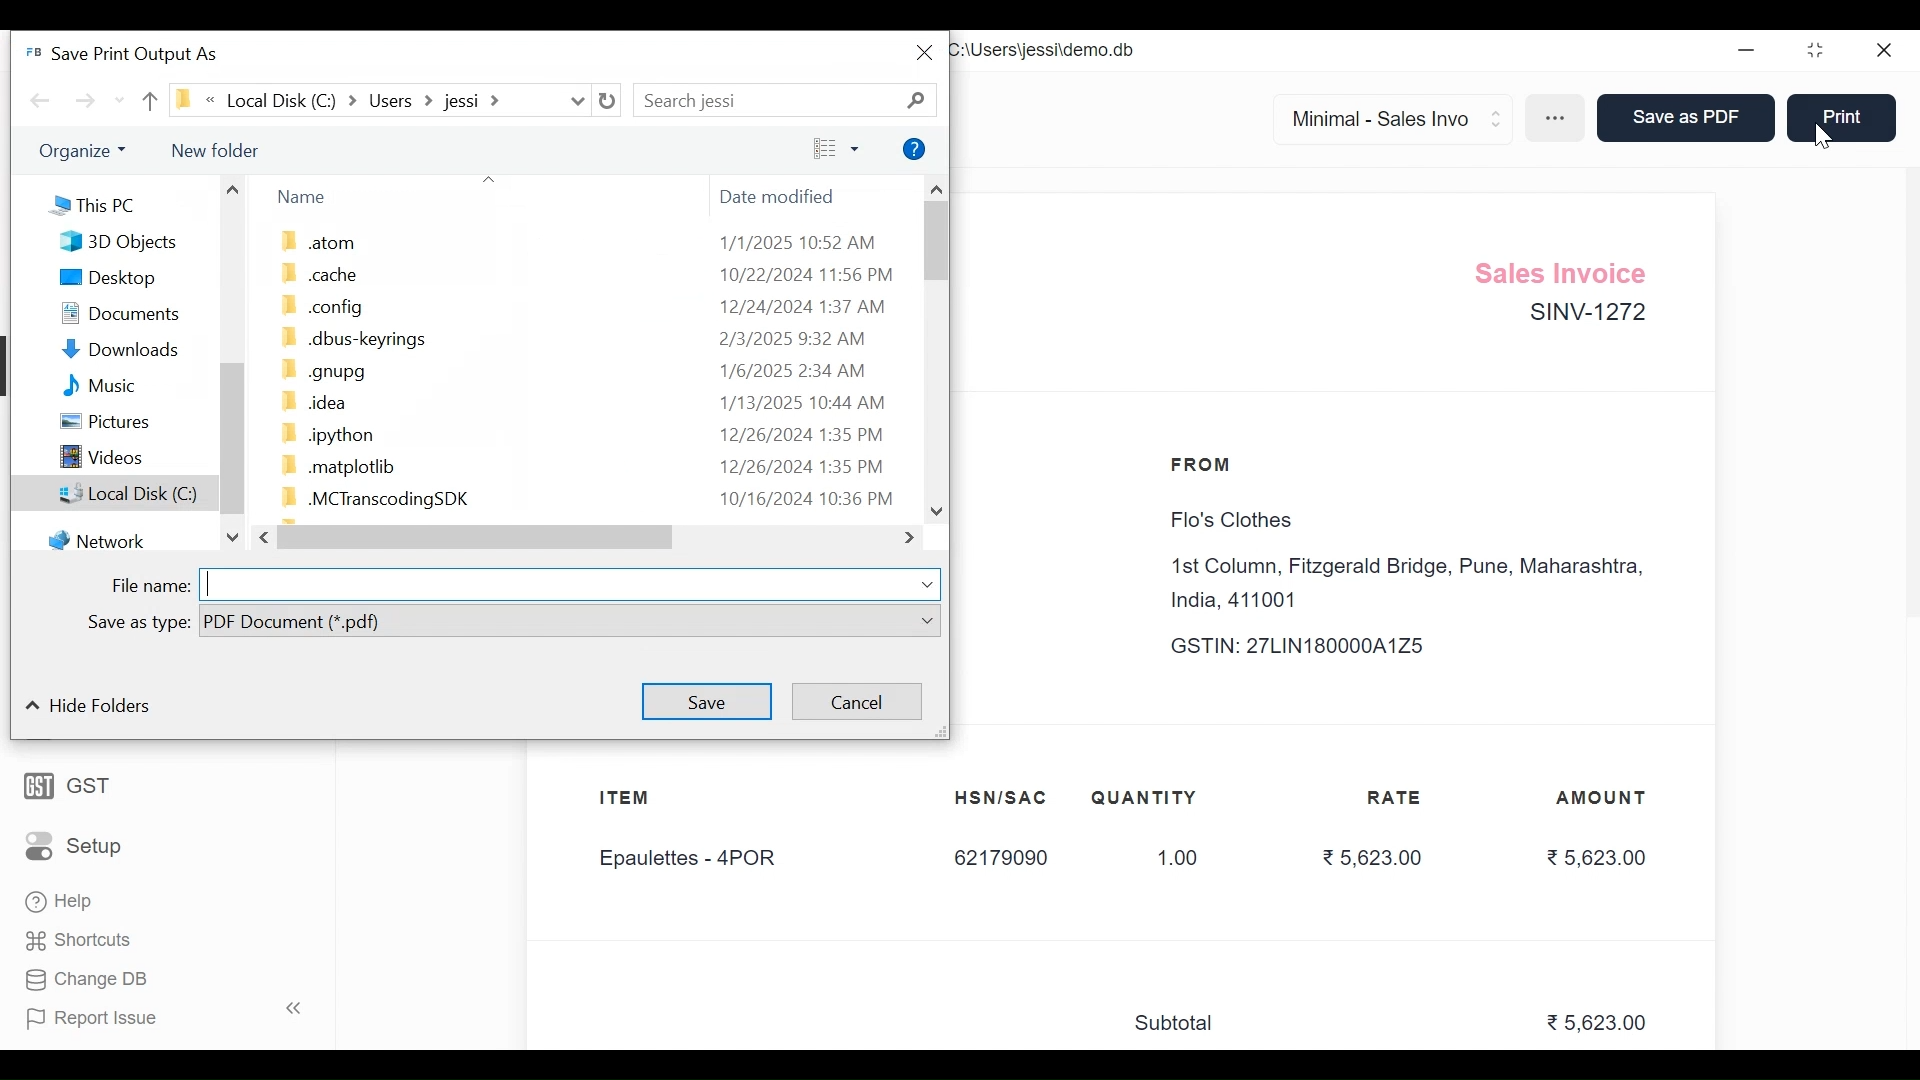 This screenshot has width=1920, height=1080. Describe the element at coordinates (801, 306) in the screenshot. I see `12/24/2024 1:37 AM` at that location.